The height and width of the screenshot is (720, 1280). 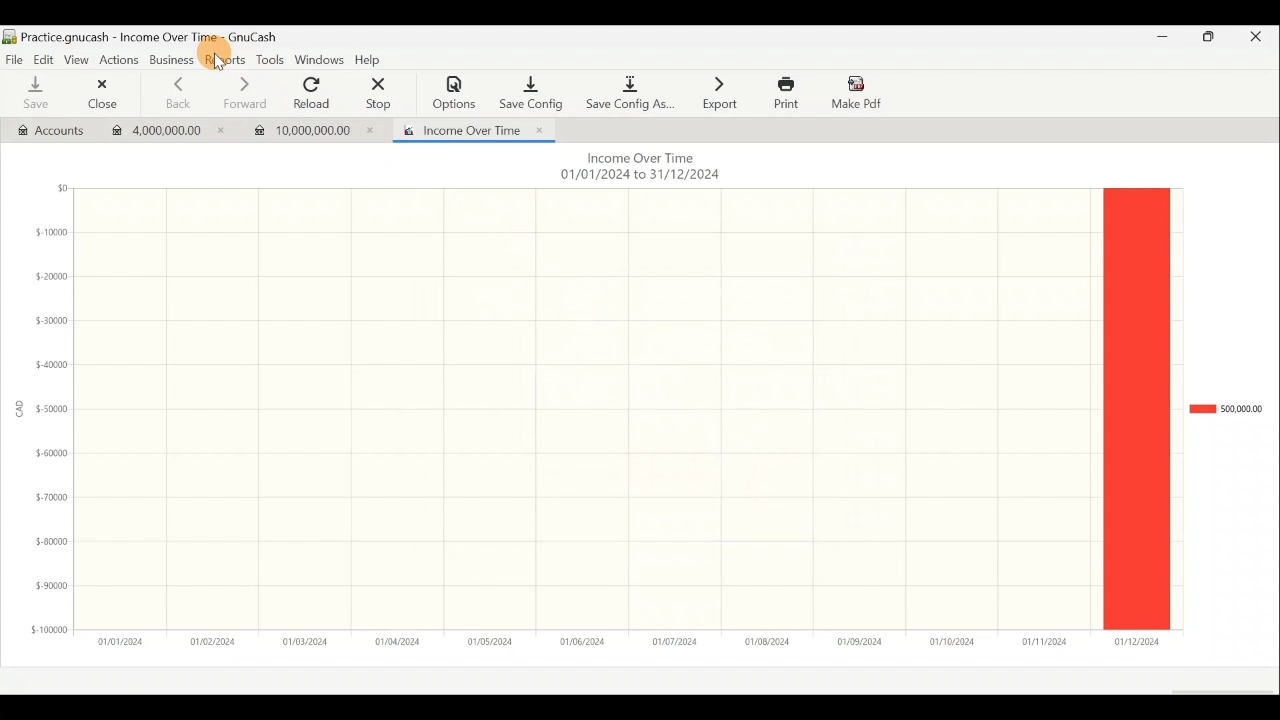 What do you see at coordinates (243, 93) in the screenshot?
I see `Forward` at bounding box center [243, 93].